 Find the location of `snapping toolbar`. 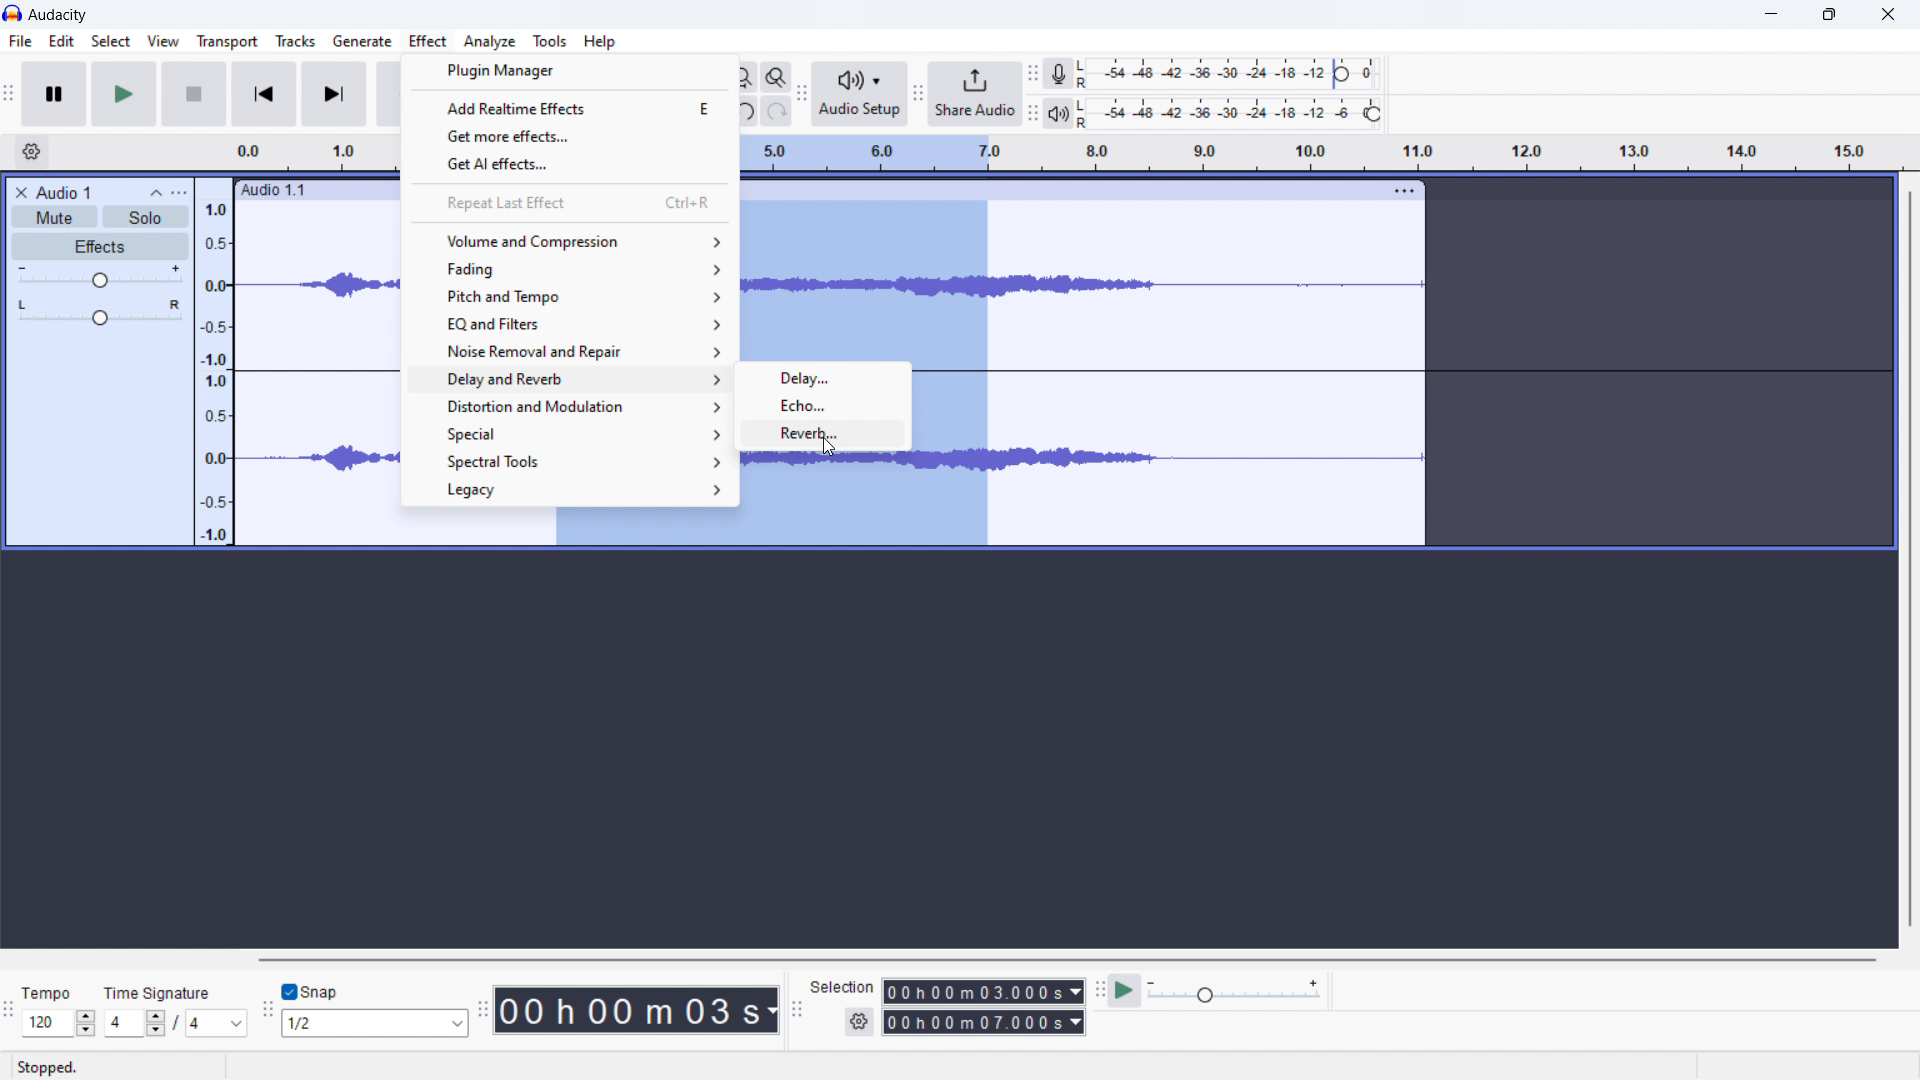

snapping toolbar is located at coordinates (267, 1014).